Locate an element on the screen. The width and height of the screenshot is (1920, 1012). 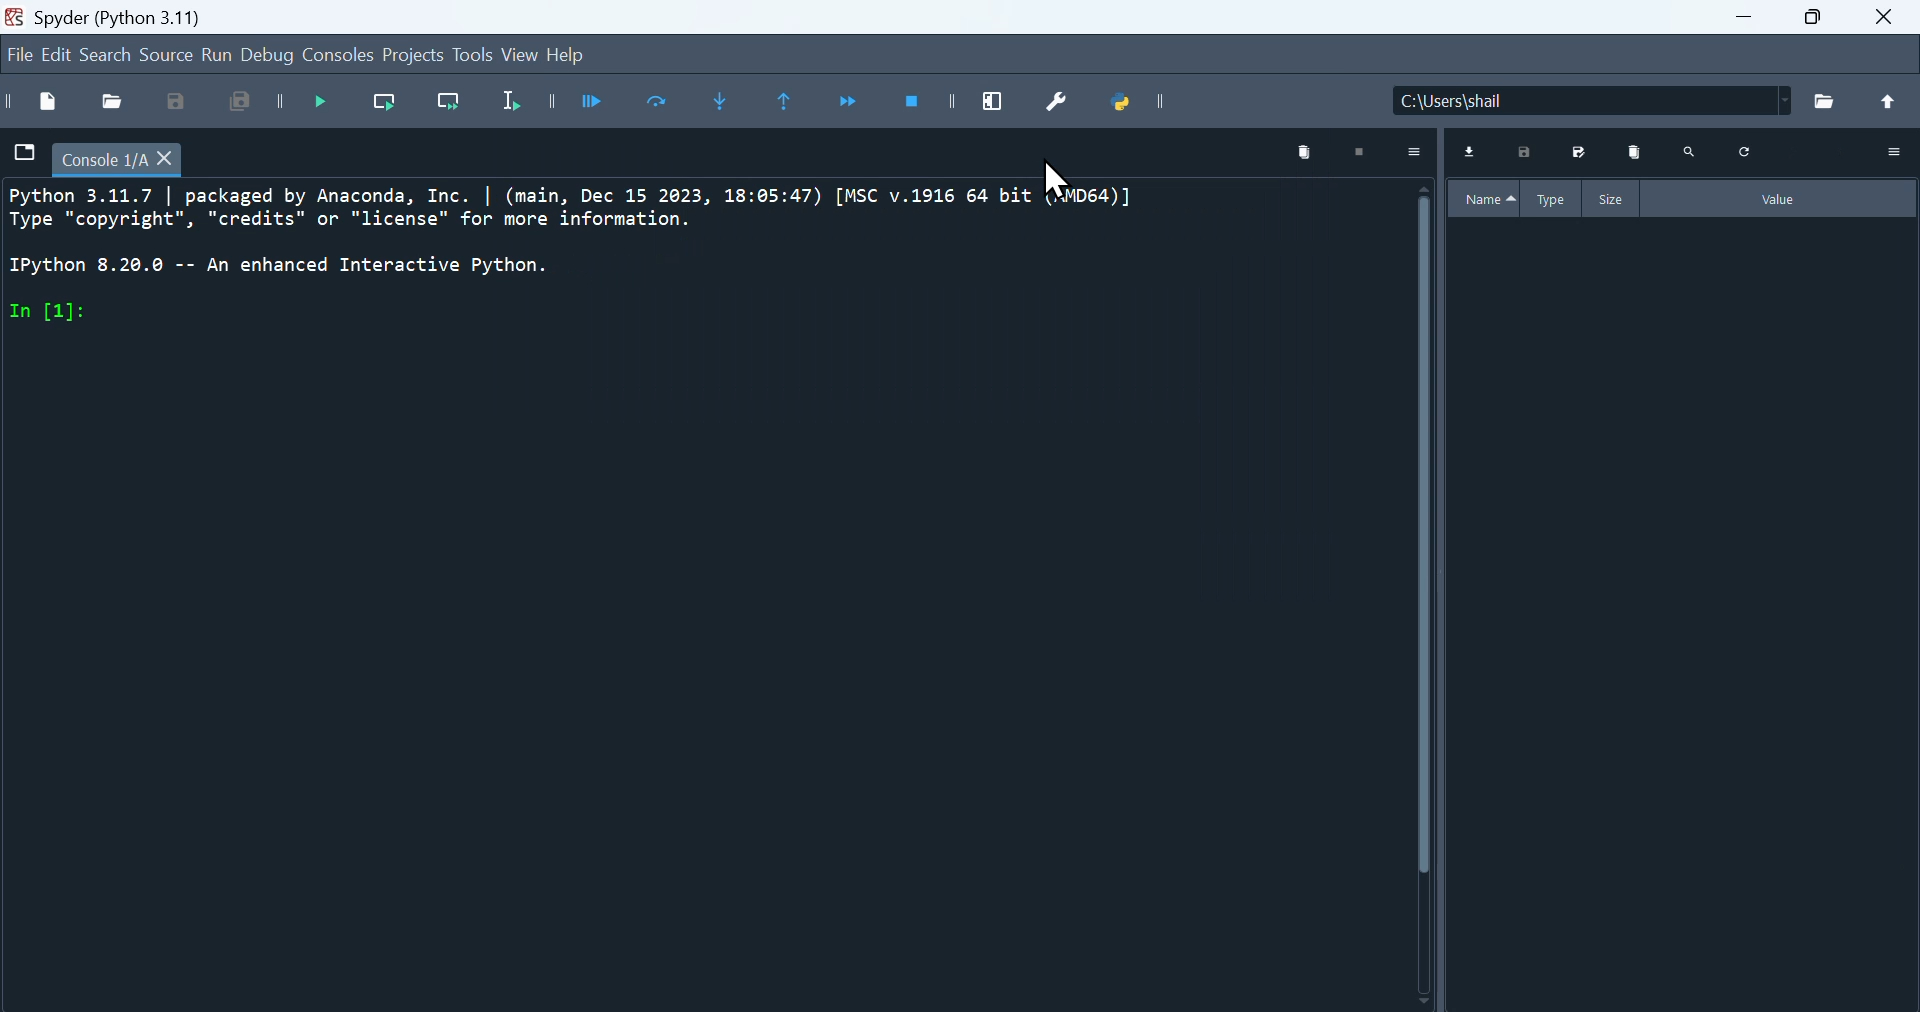
Value is located at coordinates (1784, 199).